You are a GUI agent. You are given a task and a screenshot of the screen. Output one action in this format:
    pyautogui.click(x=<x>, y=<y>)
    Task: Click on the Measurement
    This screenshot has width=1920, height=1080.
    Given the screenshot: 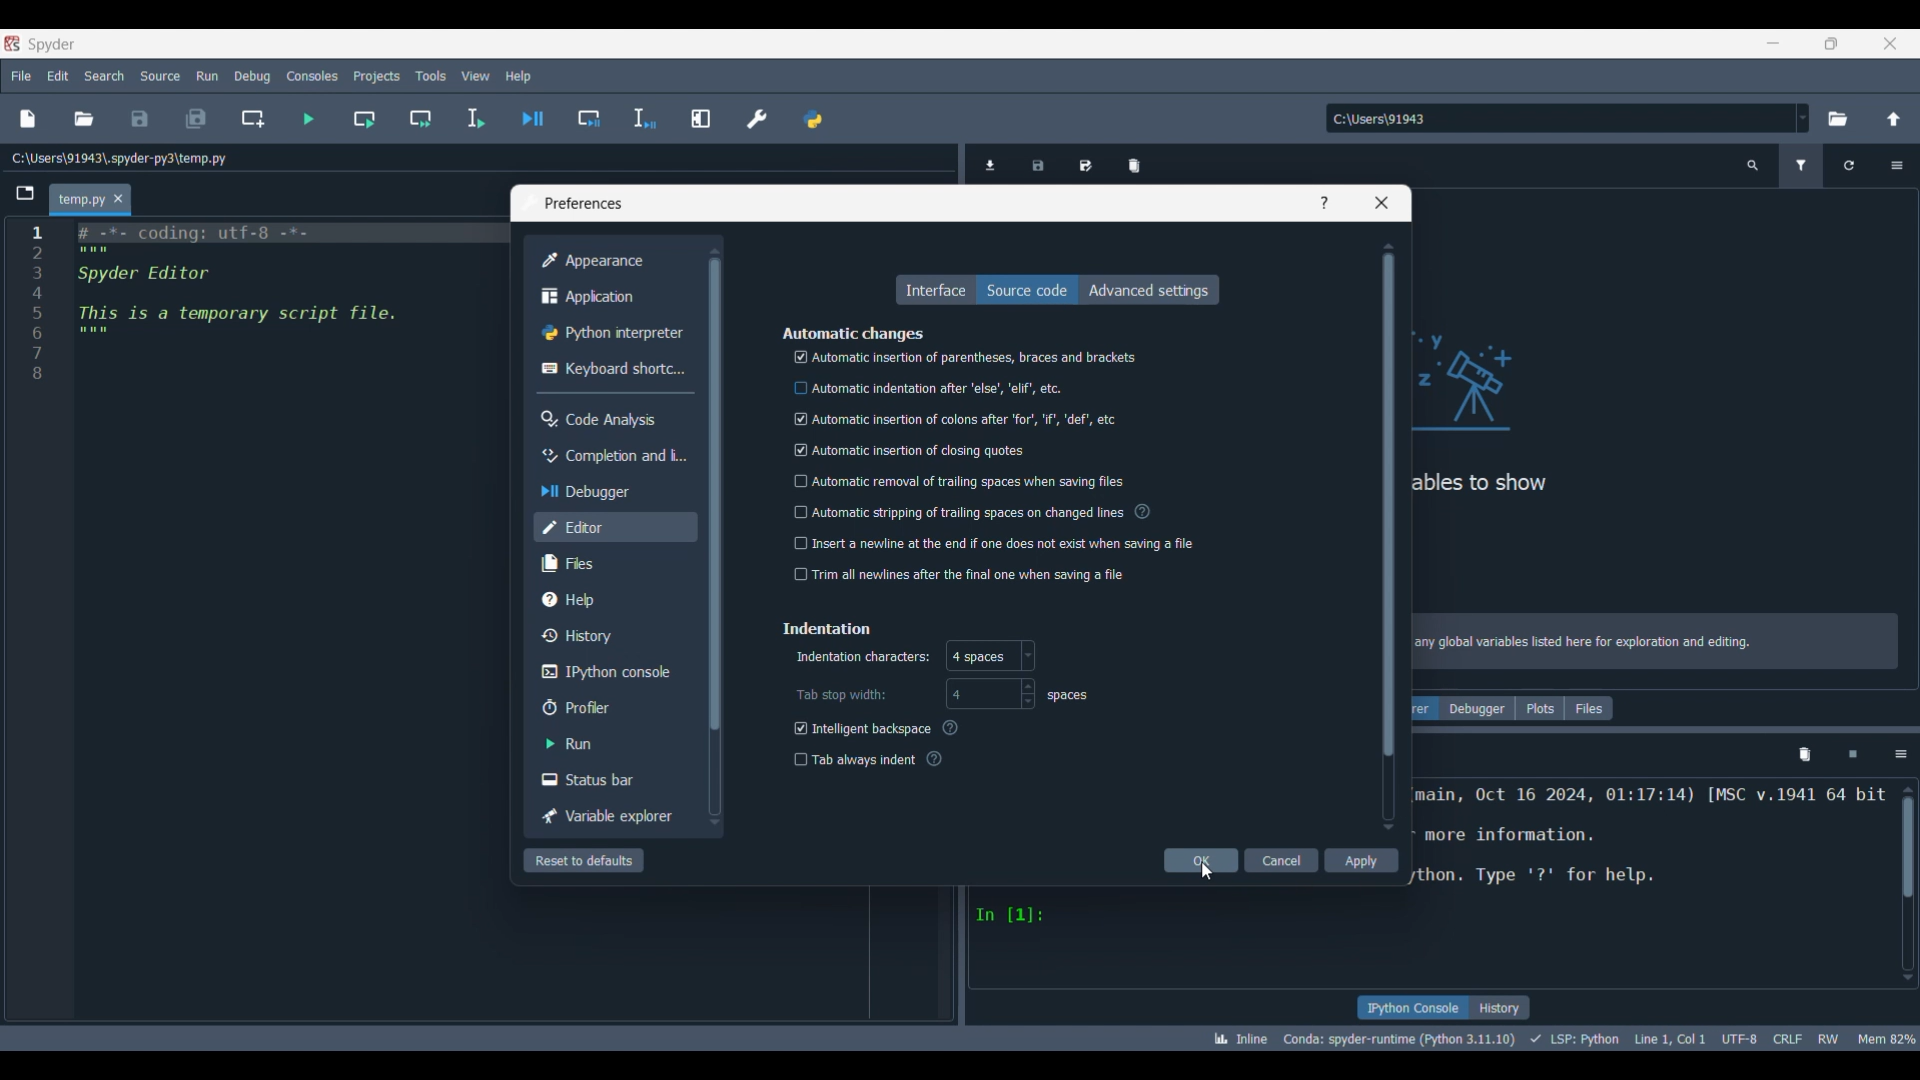 What is the action you would take?
    pyautogui.click(x=1068, y=696)
    